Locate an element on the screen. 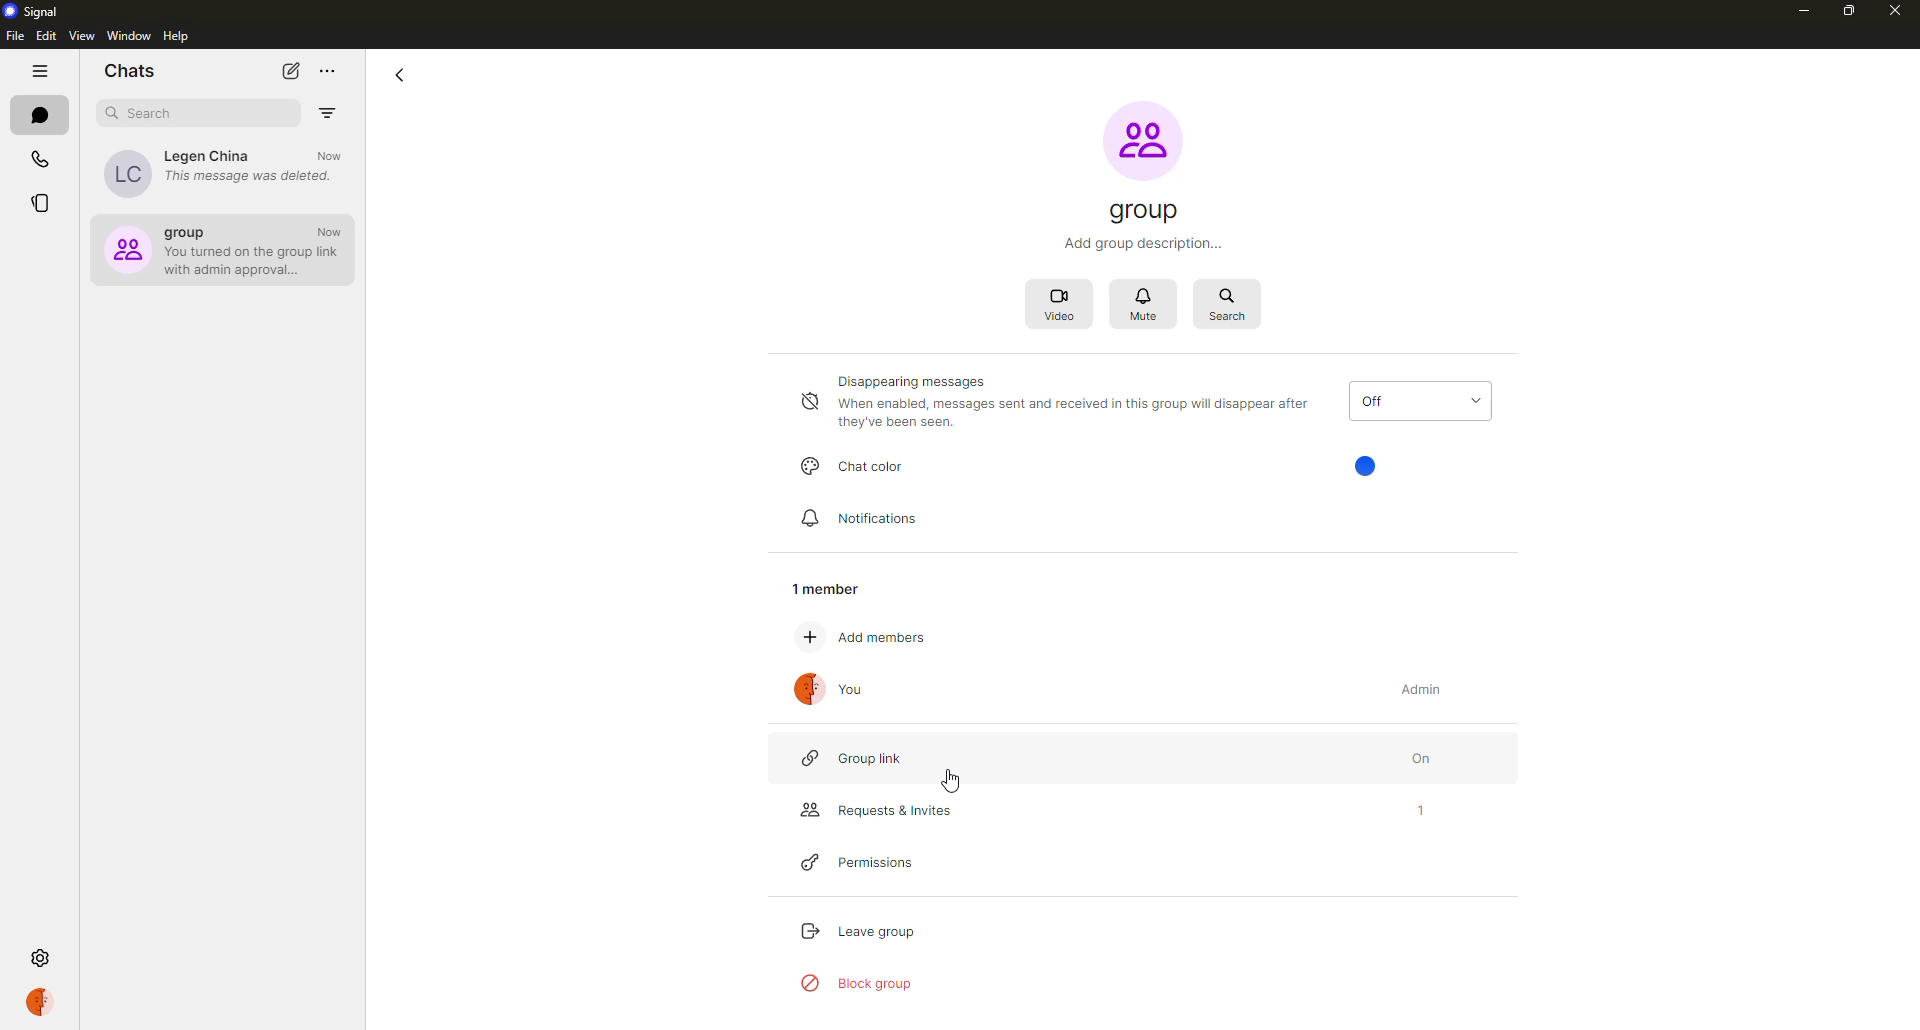 Image resolution: width=1920 pixels, height=1030 pixels. search is located at coordinates (148, 113).